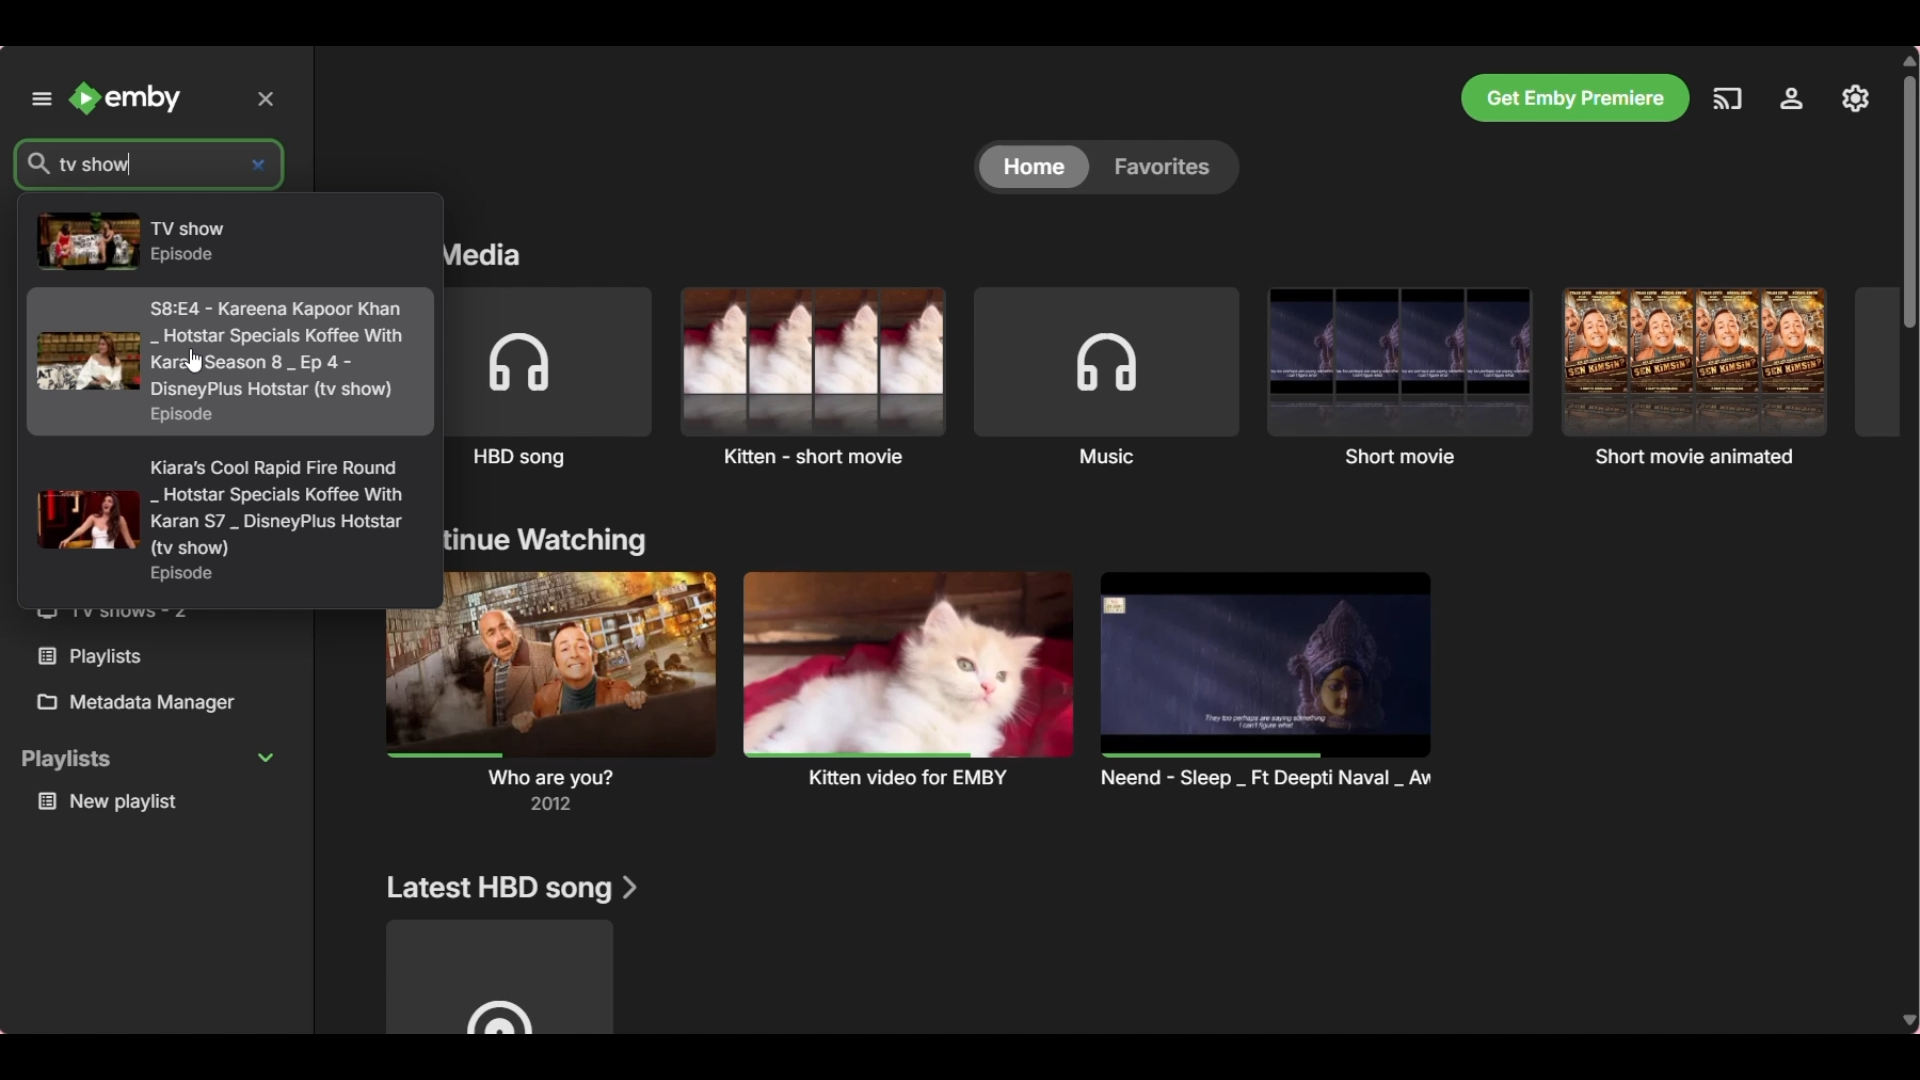  Describe the element at coordinates (812, 376) in the screenshot. I see `Kitten short movie` at that location.